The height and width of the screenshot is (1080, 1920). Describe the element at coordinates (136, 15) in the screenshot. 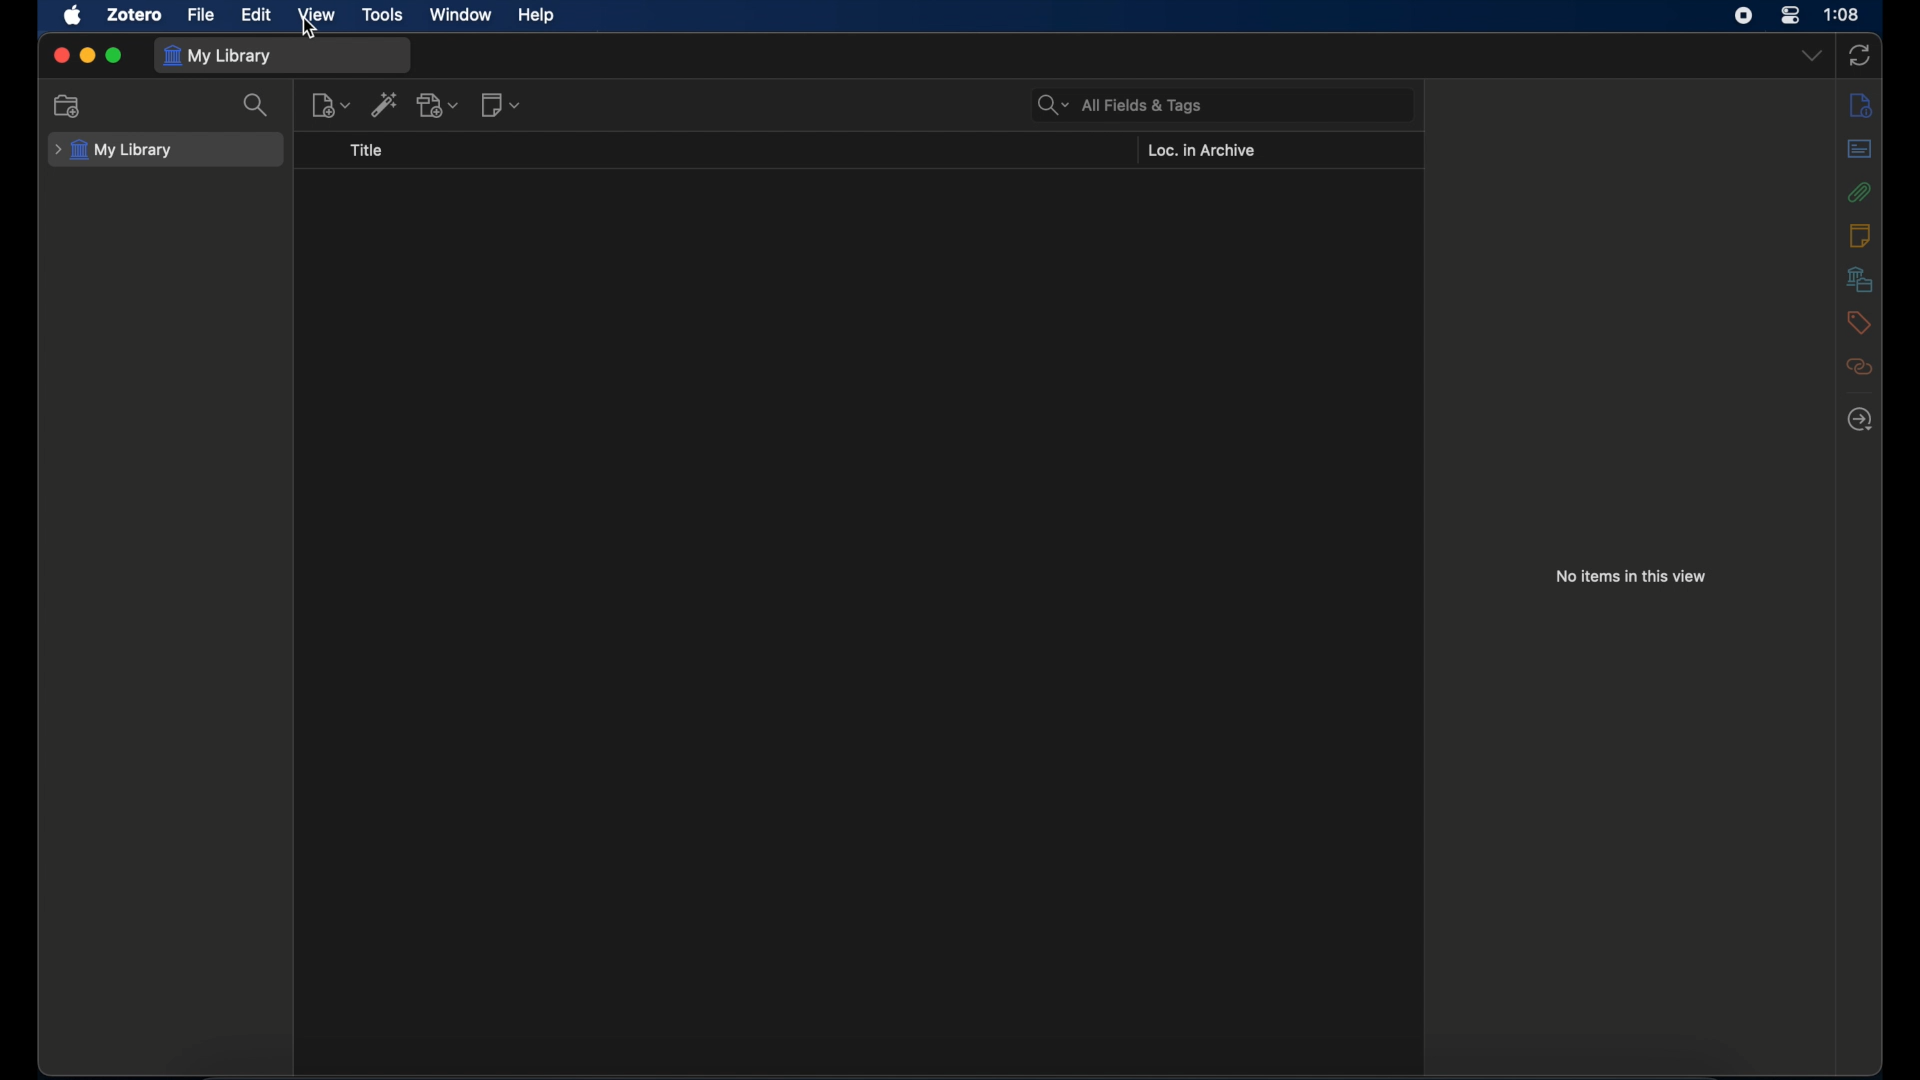

I see `zotero` at that location.